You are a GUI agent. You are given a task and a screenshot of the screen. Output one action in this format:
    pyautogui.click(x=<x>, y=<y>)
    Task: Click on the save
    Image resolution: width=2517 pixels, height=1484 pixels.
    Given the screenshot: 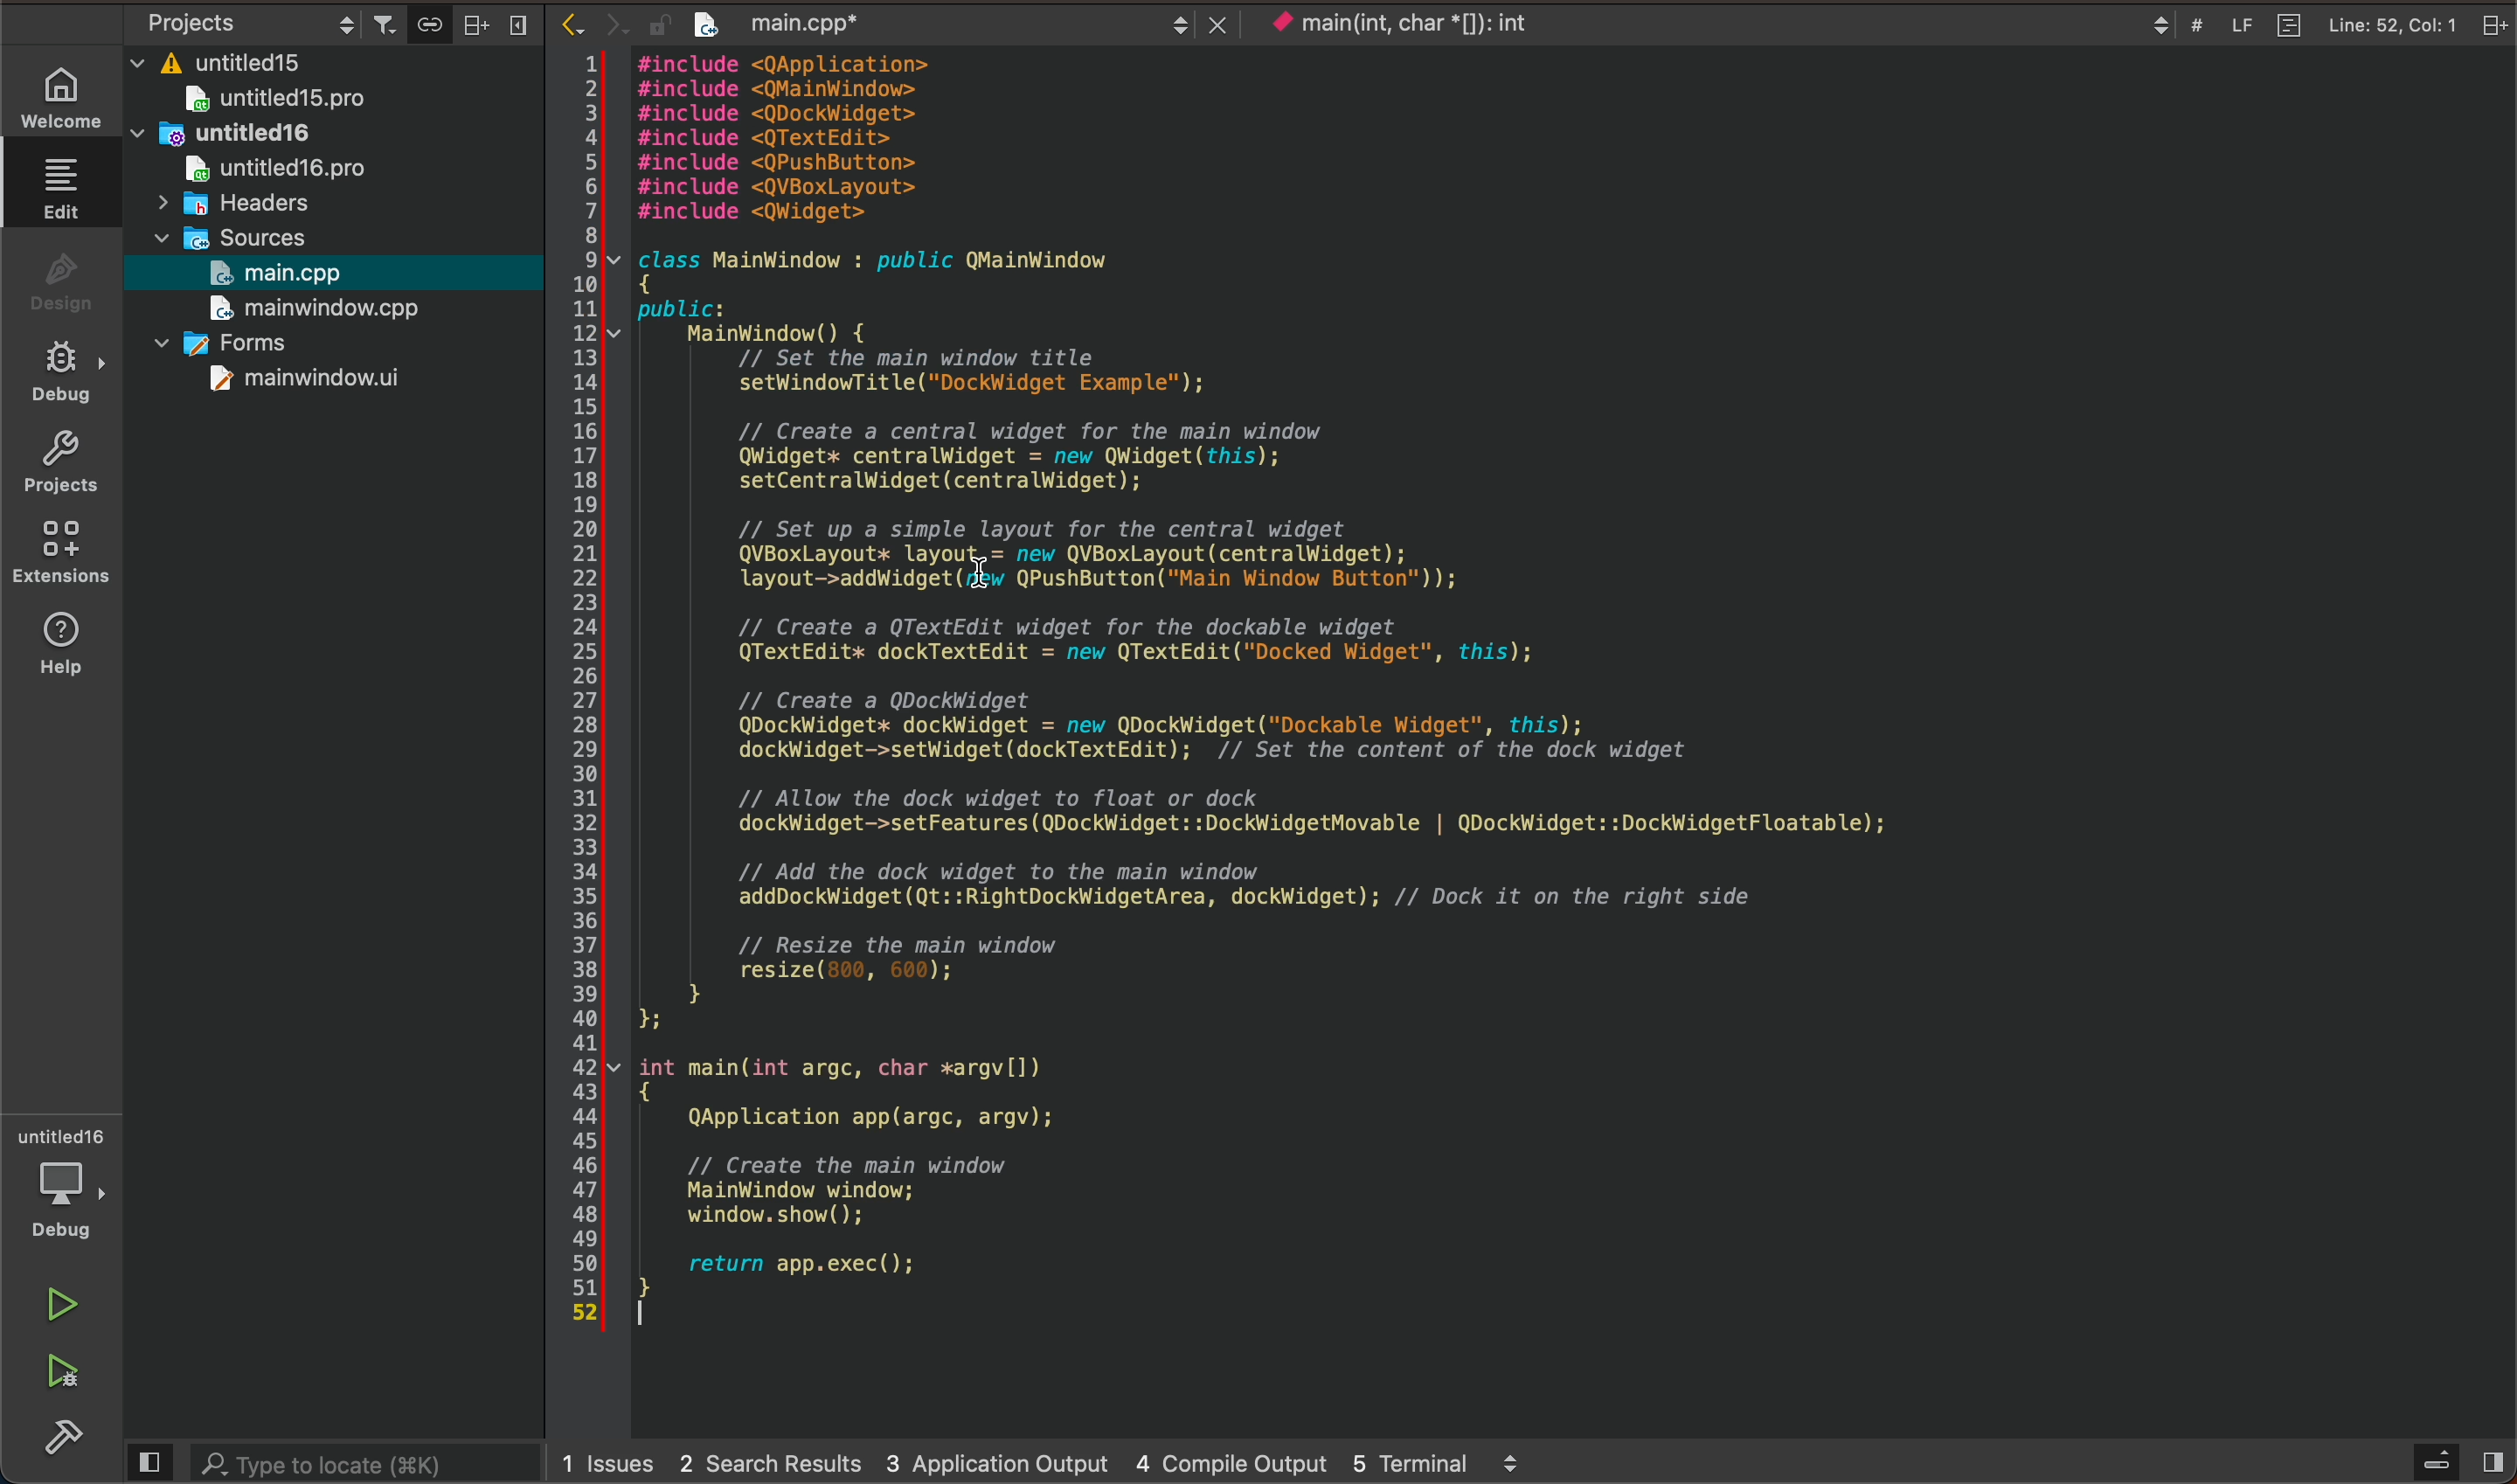 What is the action you would take?
    pyautogui.click(x=430, y=21)
    